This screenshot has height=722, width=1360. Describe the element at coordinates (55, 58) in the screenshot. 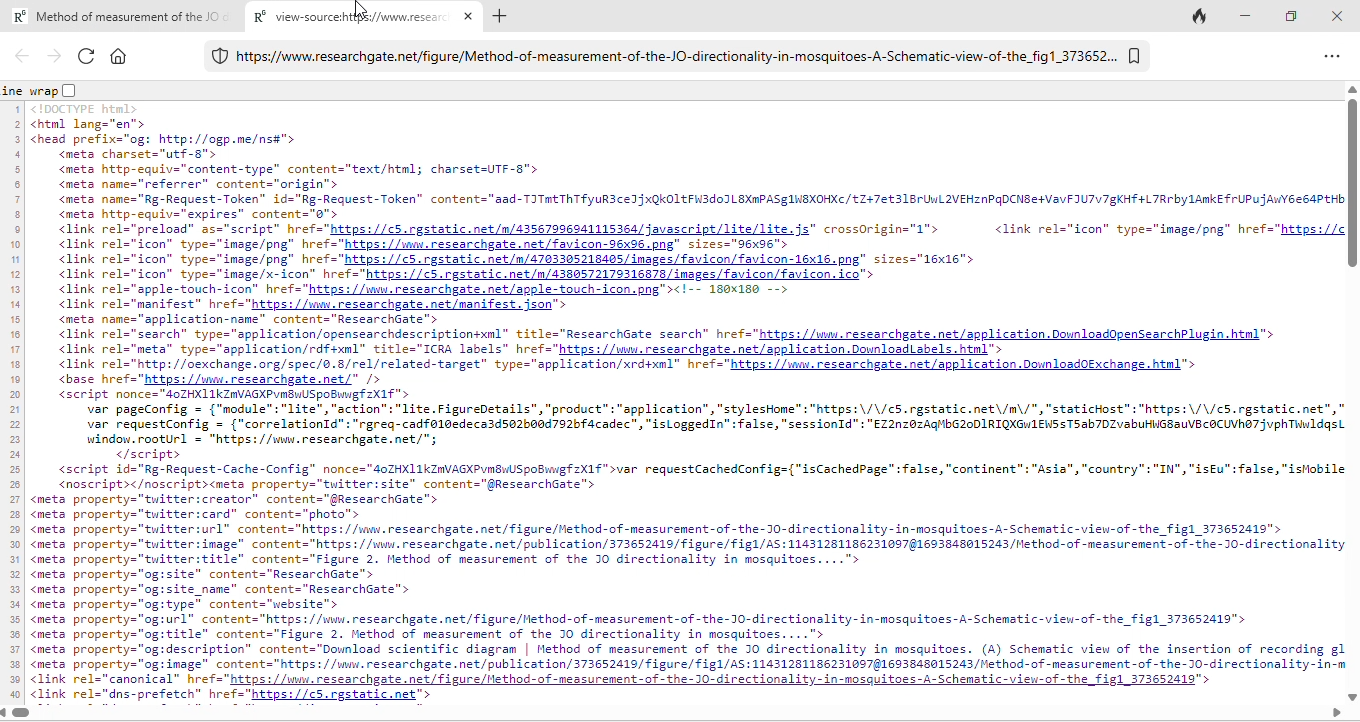

I see `forward` at that location.